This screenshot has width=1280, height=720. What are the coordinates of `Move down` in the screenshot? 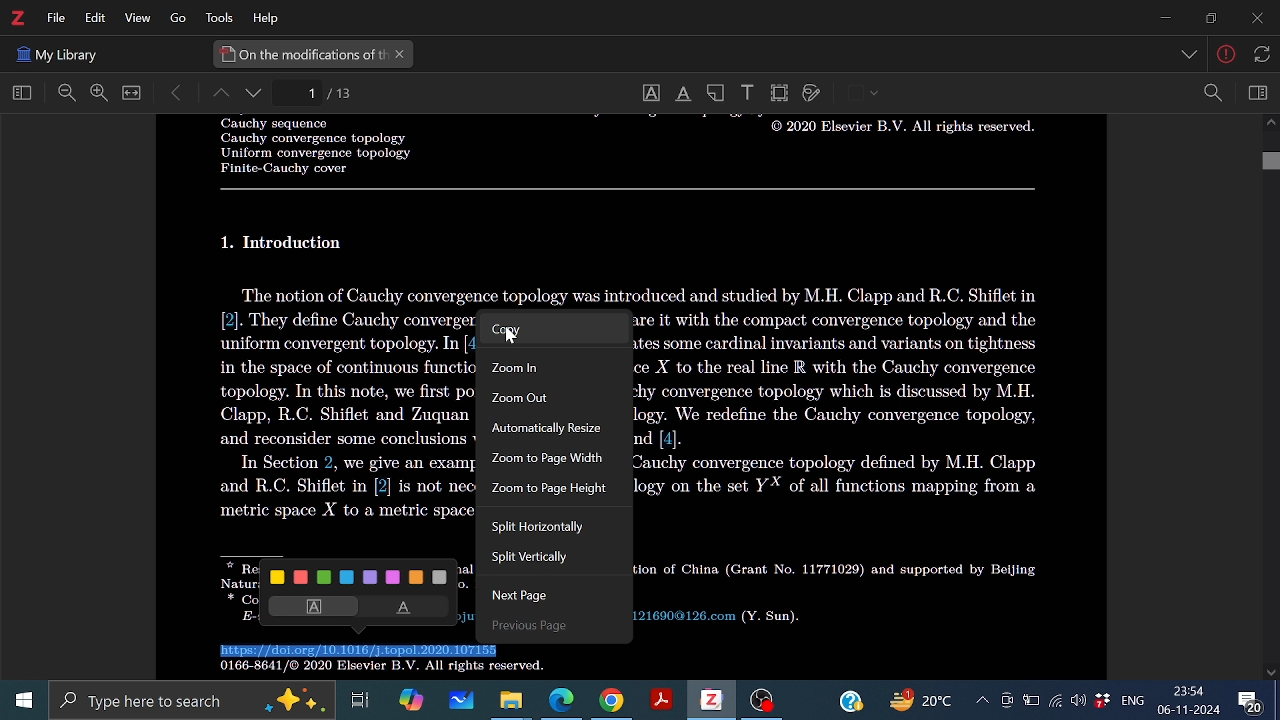 It's located at (1272, 672).